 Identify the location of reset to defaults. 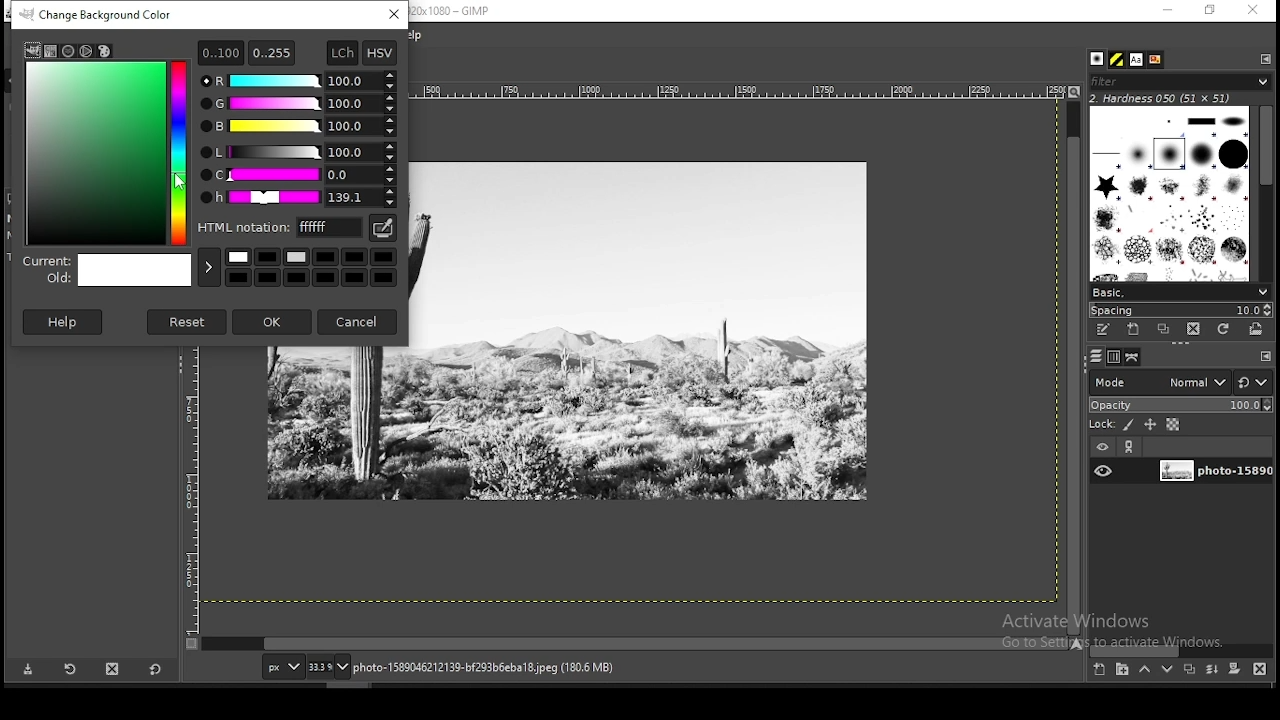
(154, 669).